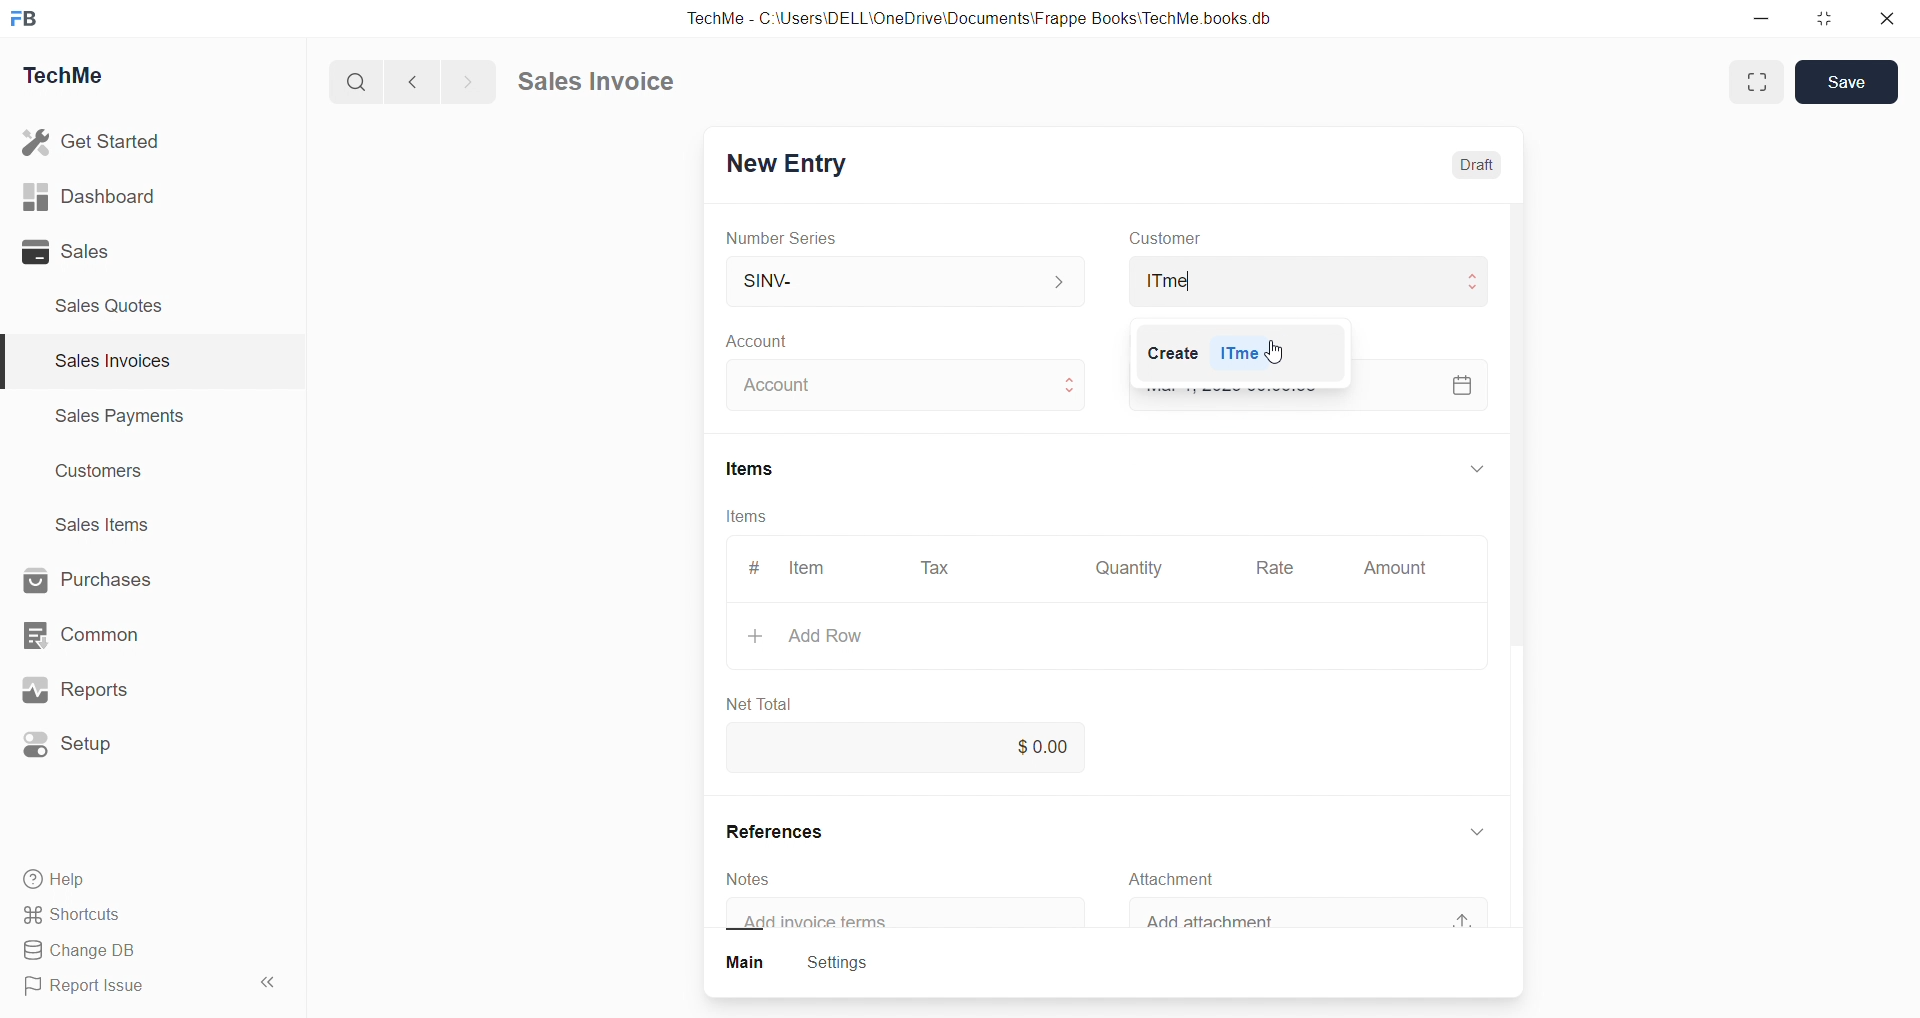  What do you see at coordinates (93, 989) in the screenshot?
I see ` Report Issue` at bounding box center [93, 989].